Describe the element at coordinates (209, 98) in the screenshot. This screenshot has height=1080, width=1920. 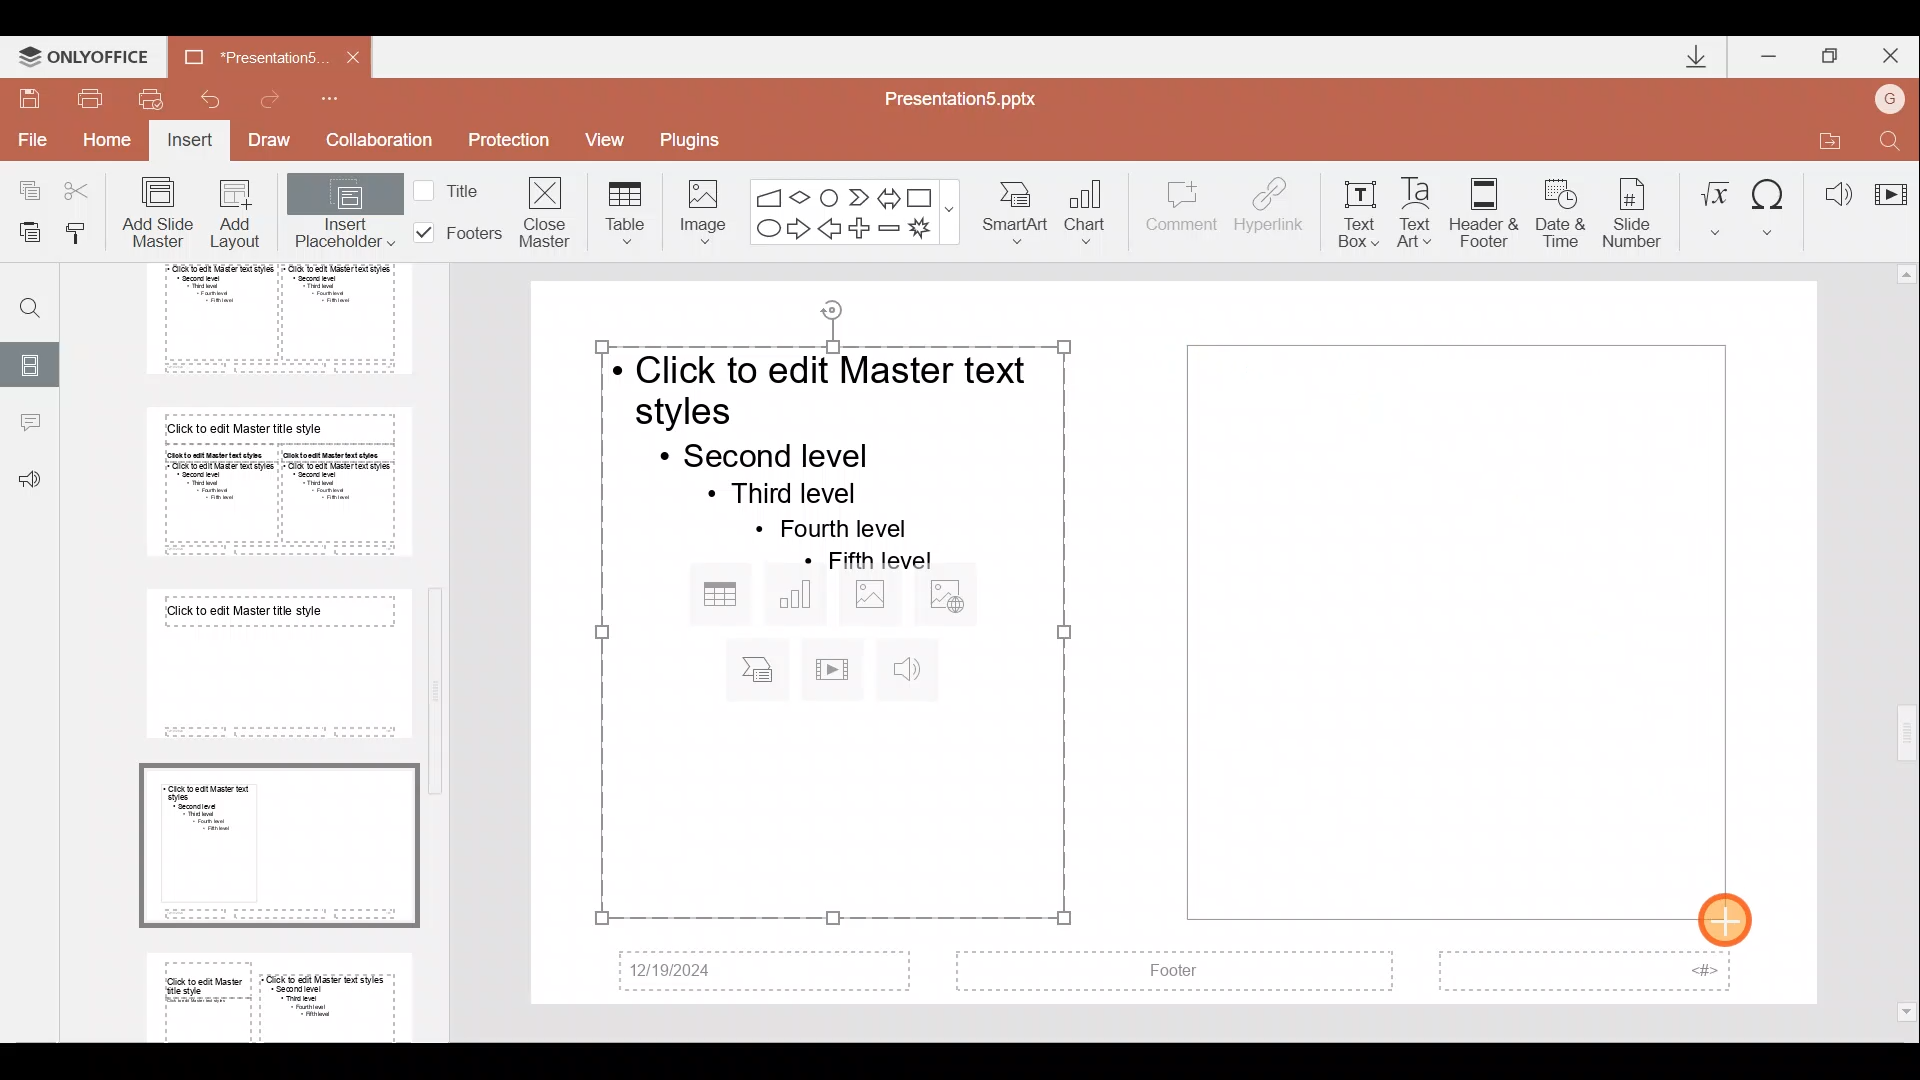
I see `Undo` at that location.